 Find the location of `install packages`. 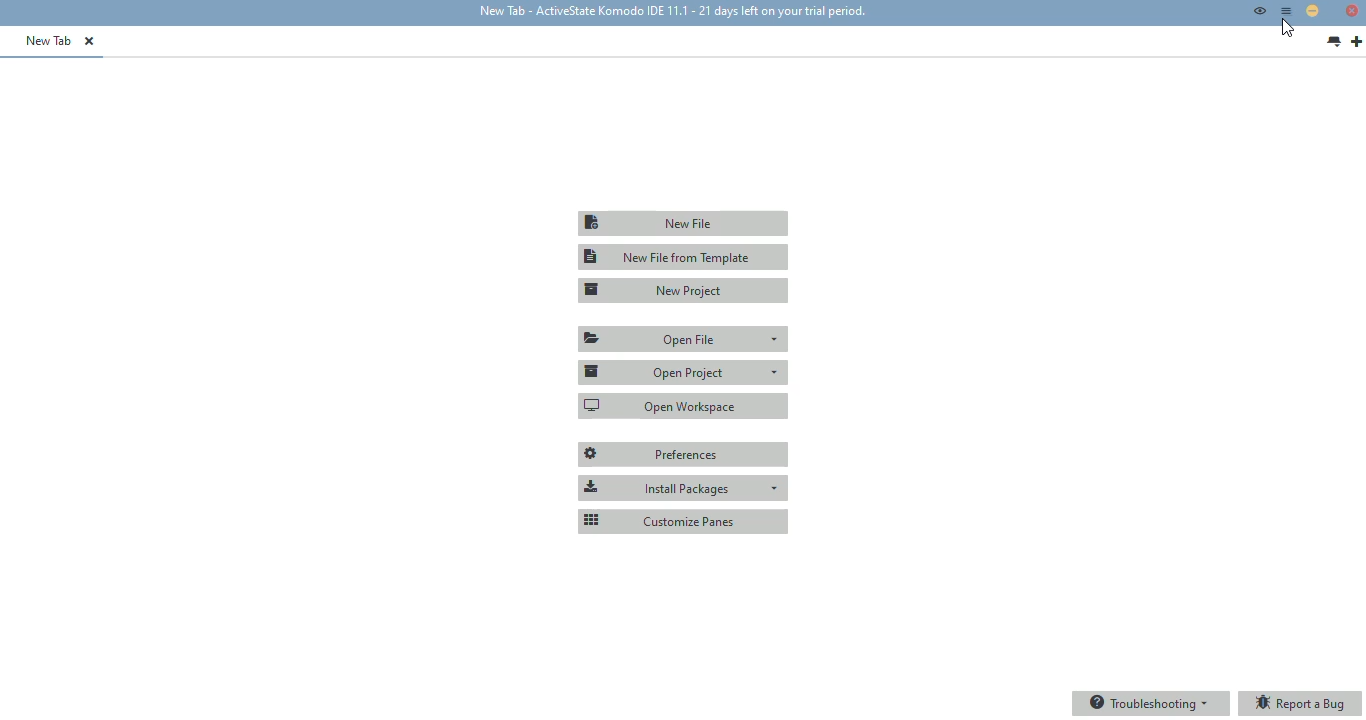

install packages is located at coordinates (683, 488).